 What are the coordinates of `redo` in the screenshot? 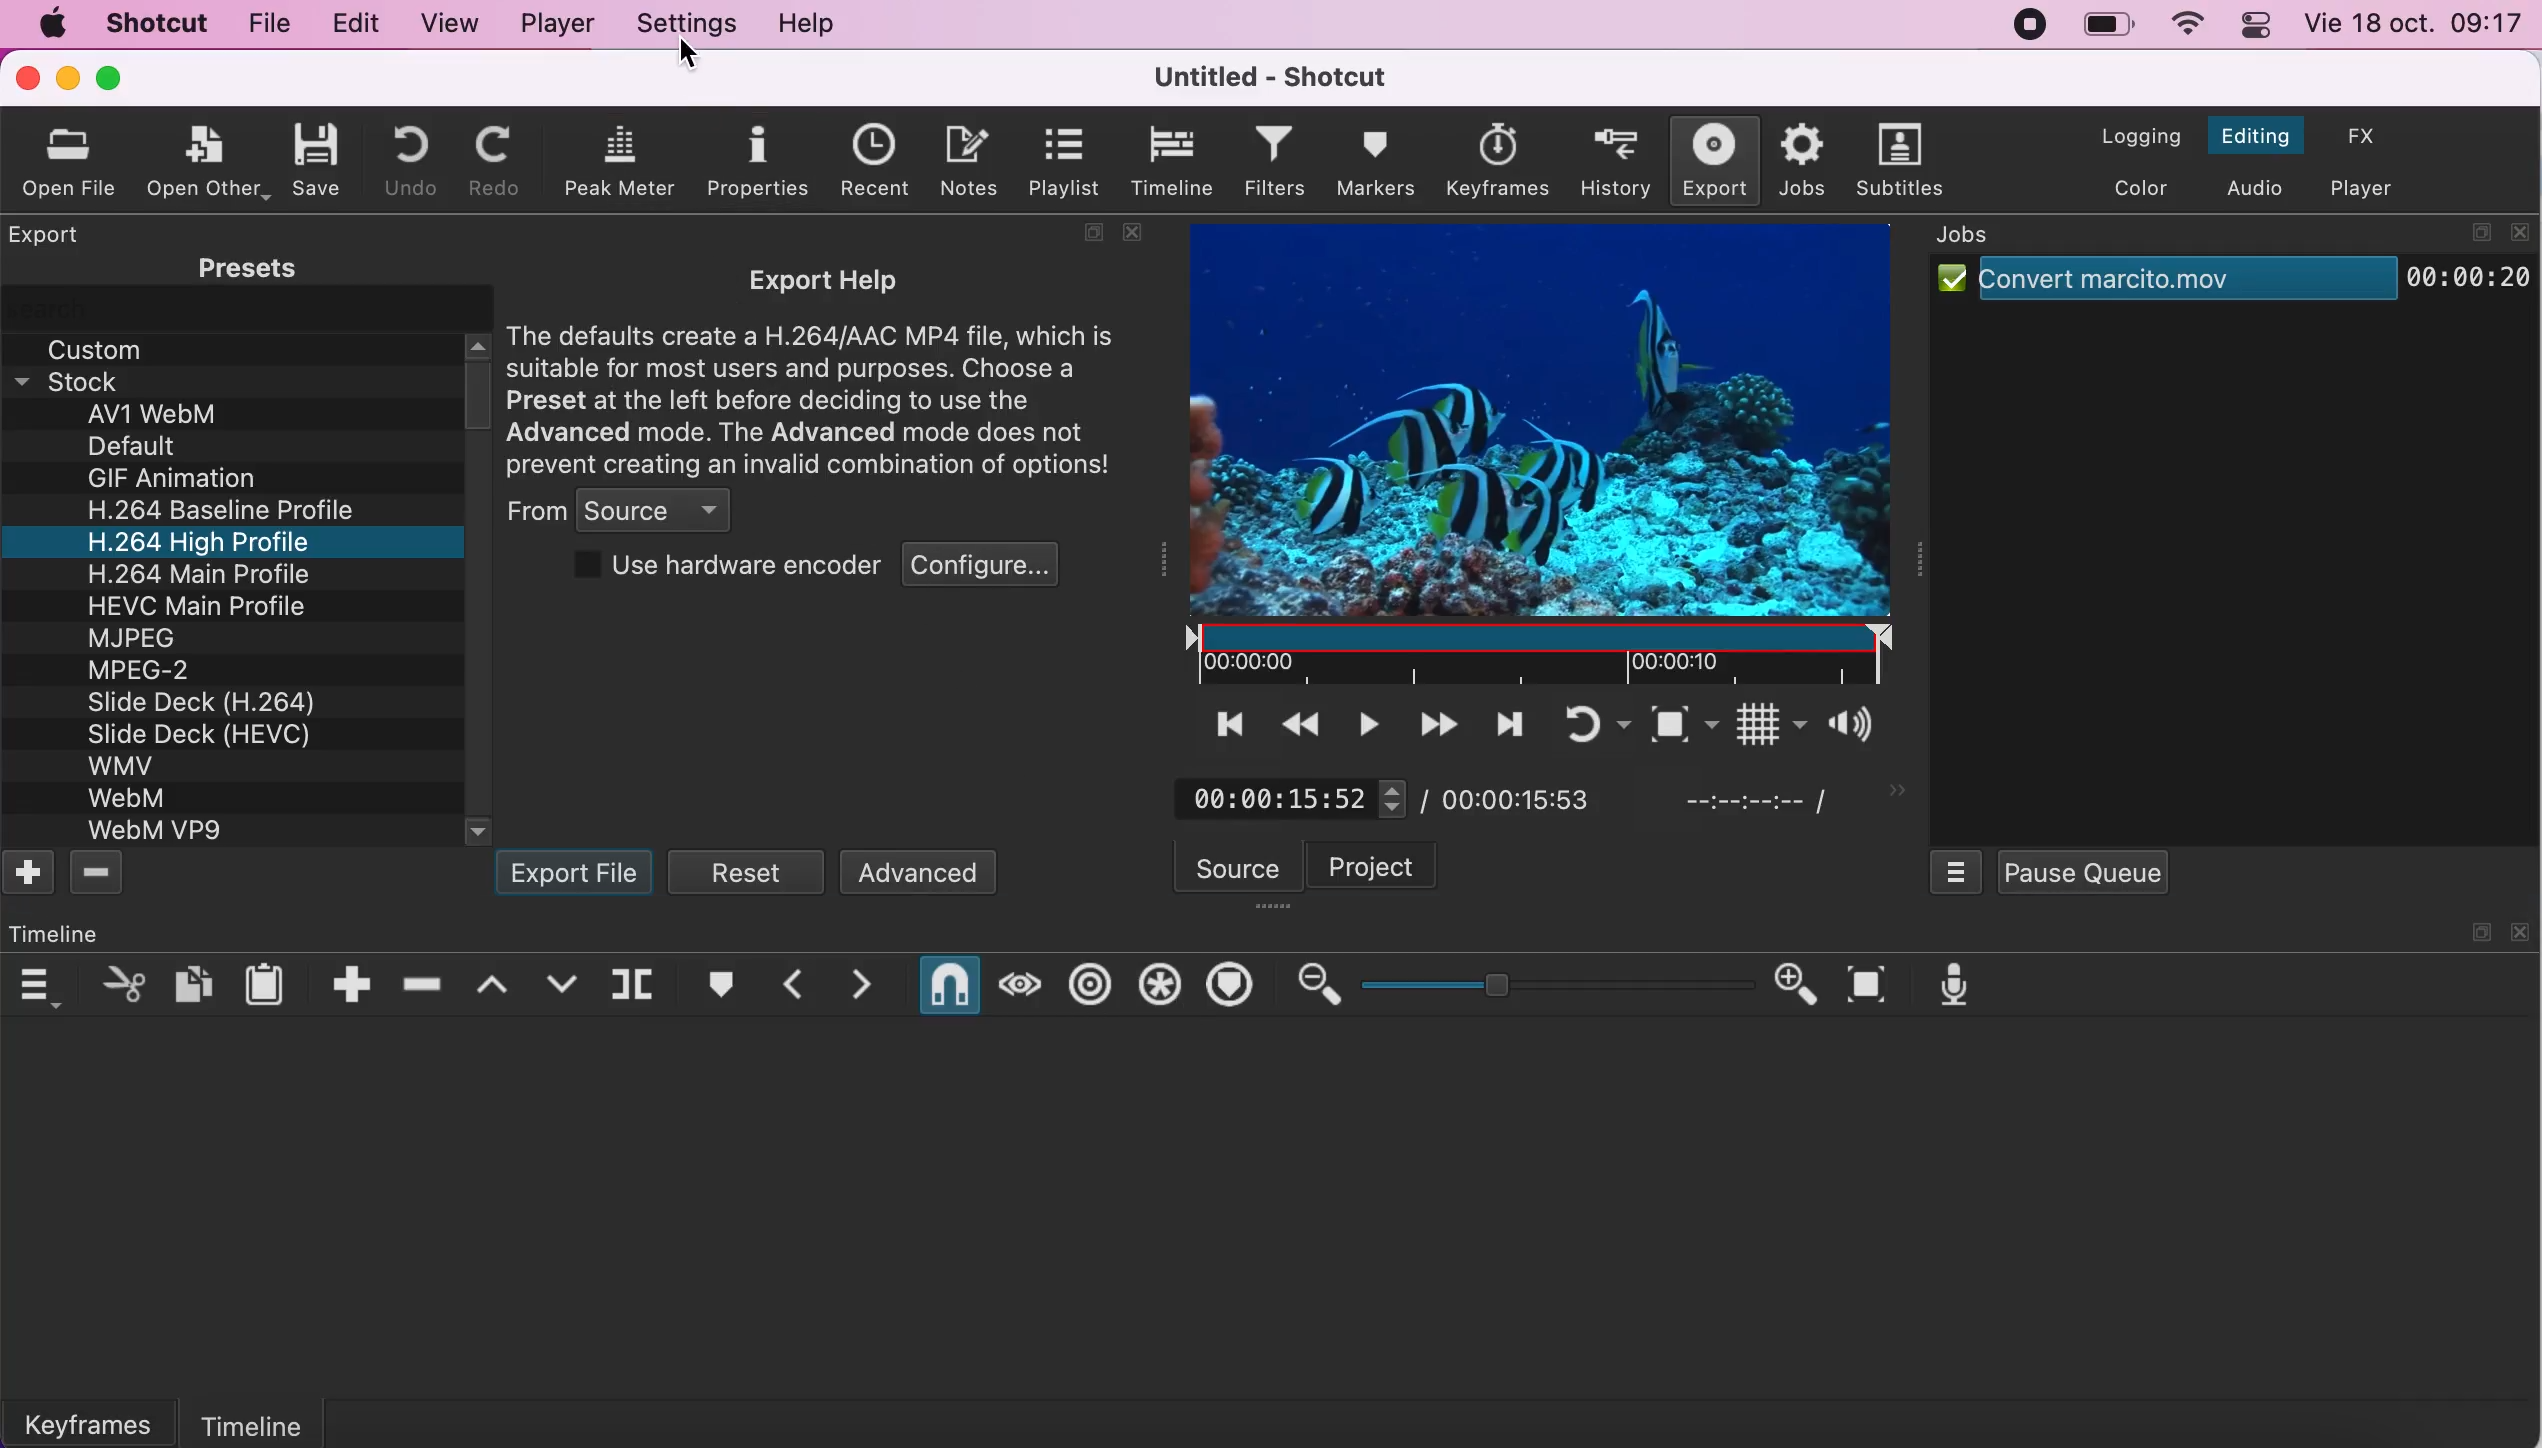 It's located at (494, 161).